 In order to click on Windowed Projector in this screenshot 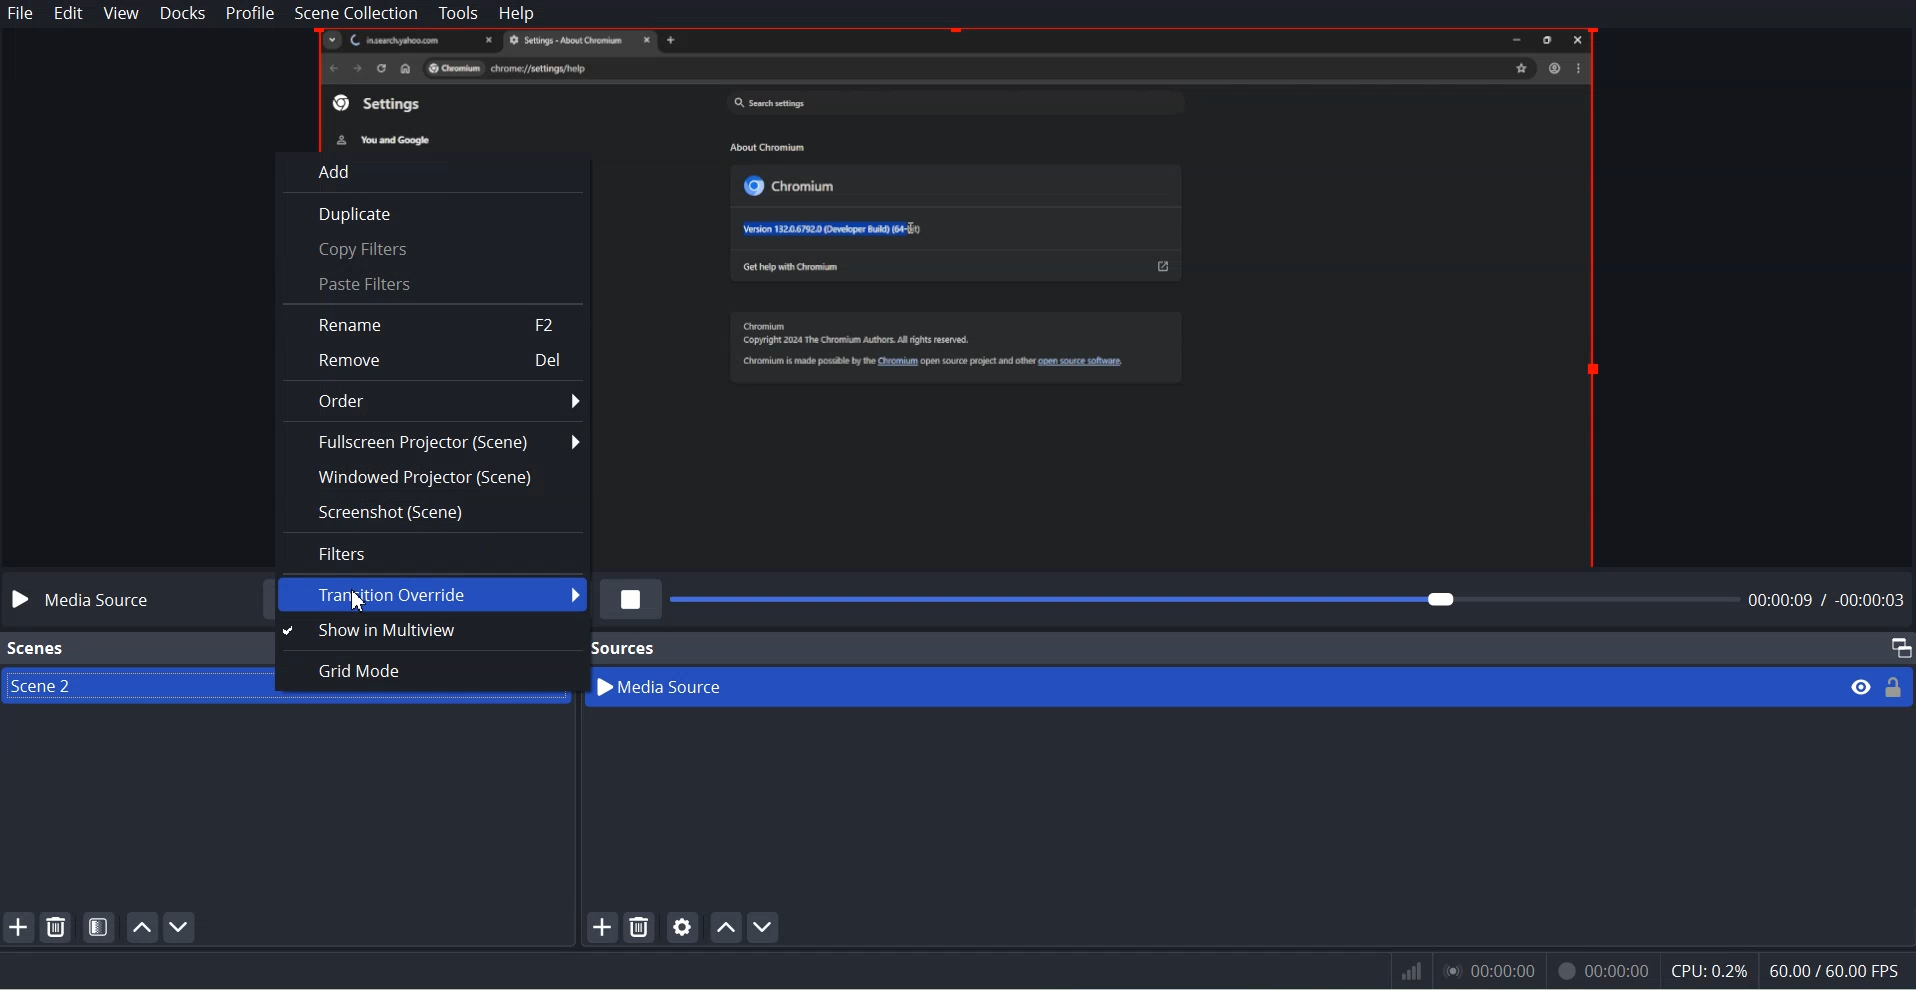, I will do `click(432, 477)`.